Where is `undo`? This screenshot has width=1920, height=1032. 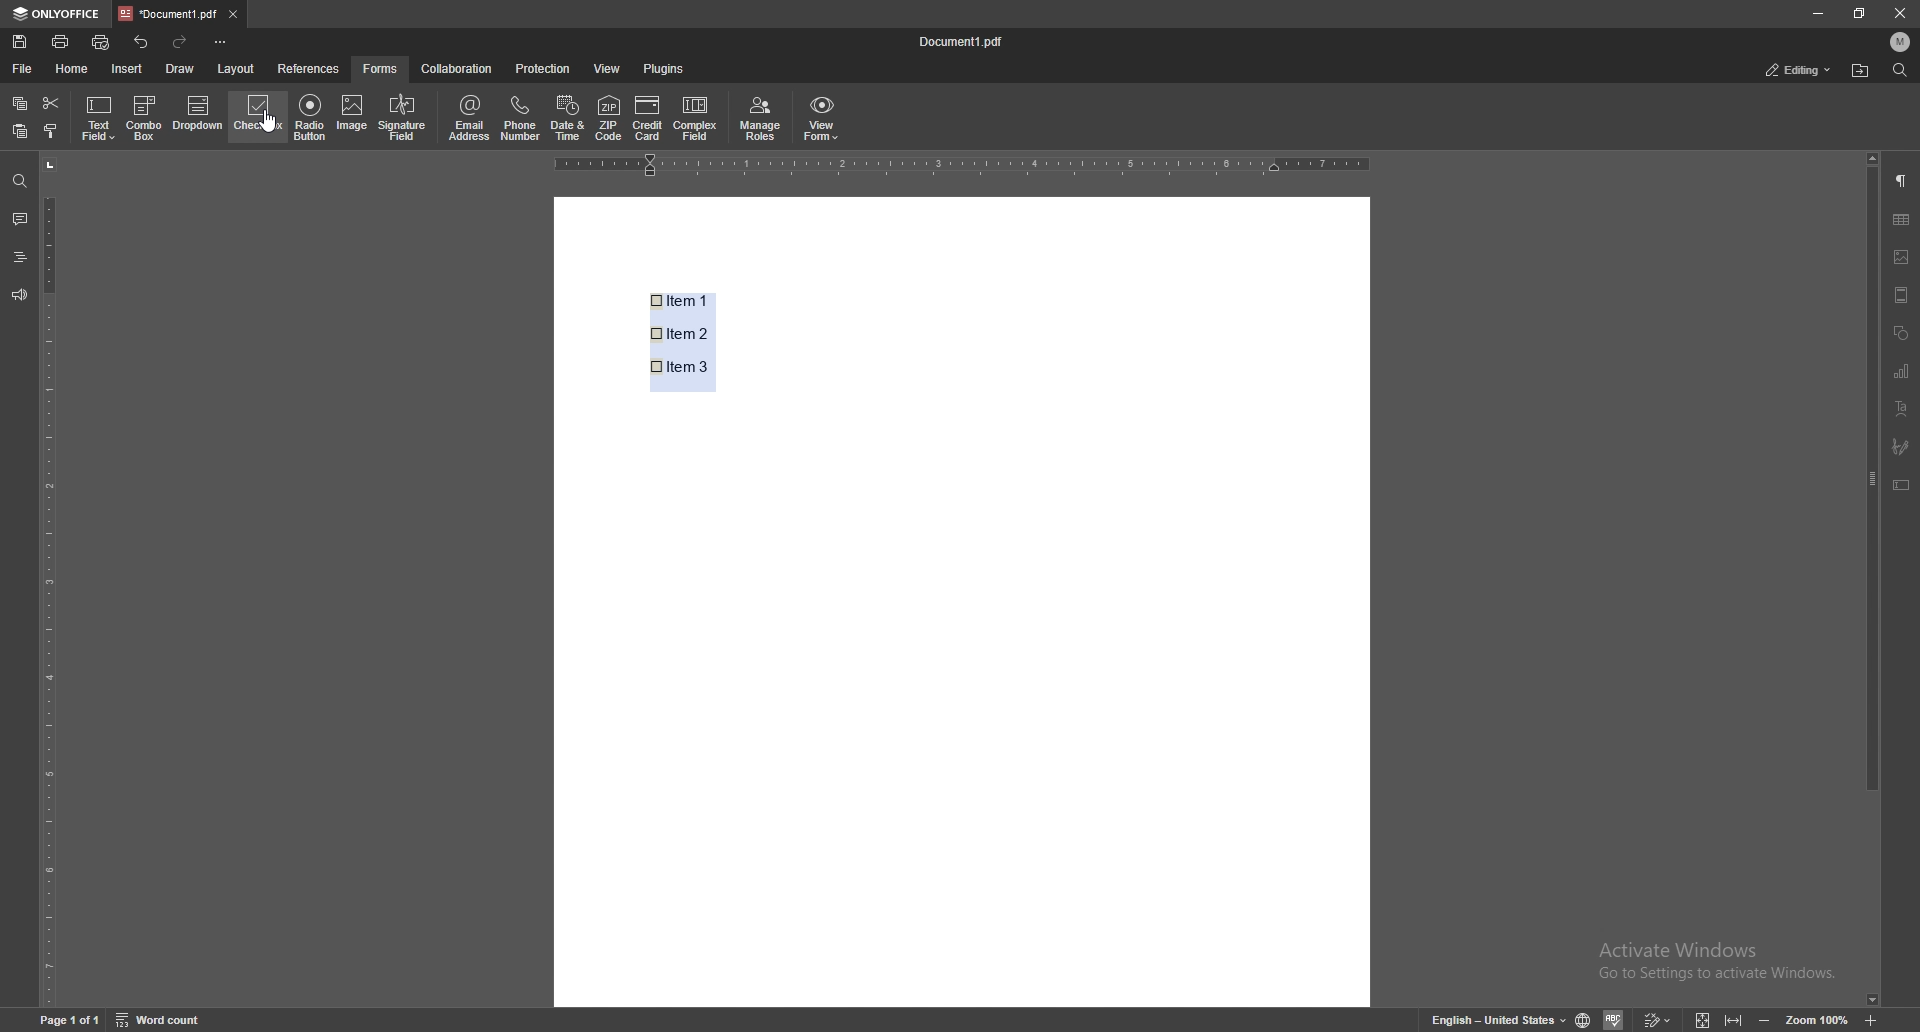 undo is located at coordinates (141, 41).